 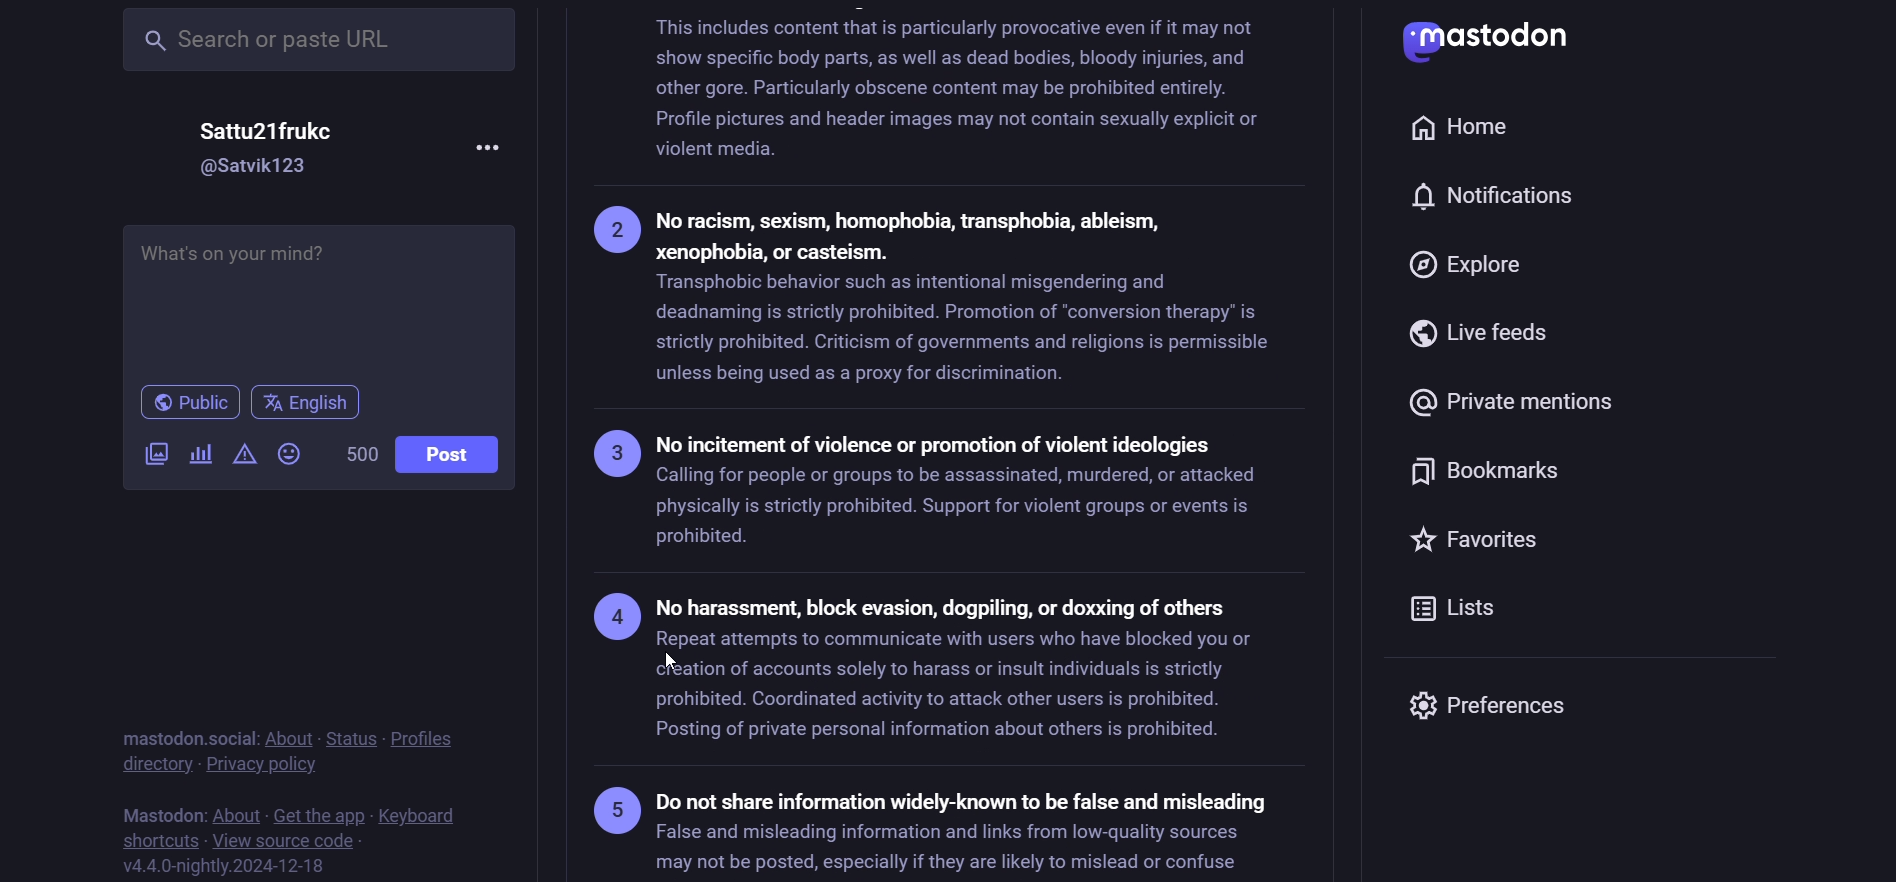 What do you see at coordinates (1501, 41) in the screenshot?
I see `logo` at bounding box center [1501, 41].